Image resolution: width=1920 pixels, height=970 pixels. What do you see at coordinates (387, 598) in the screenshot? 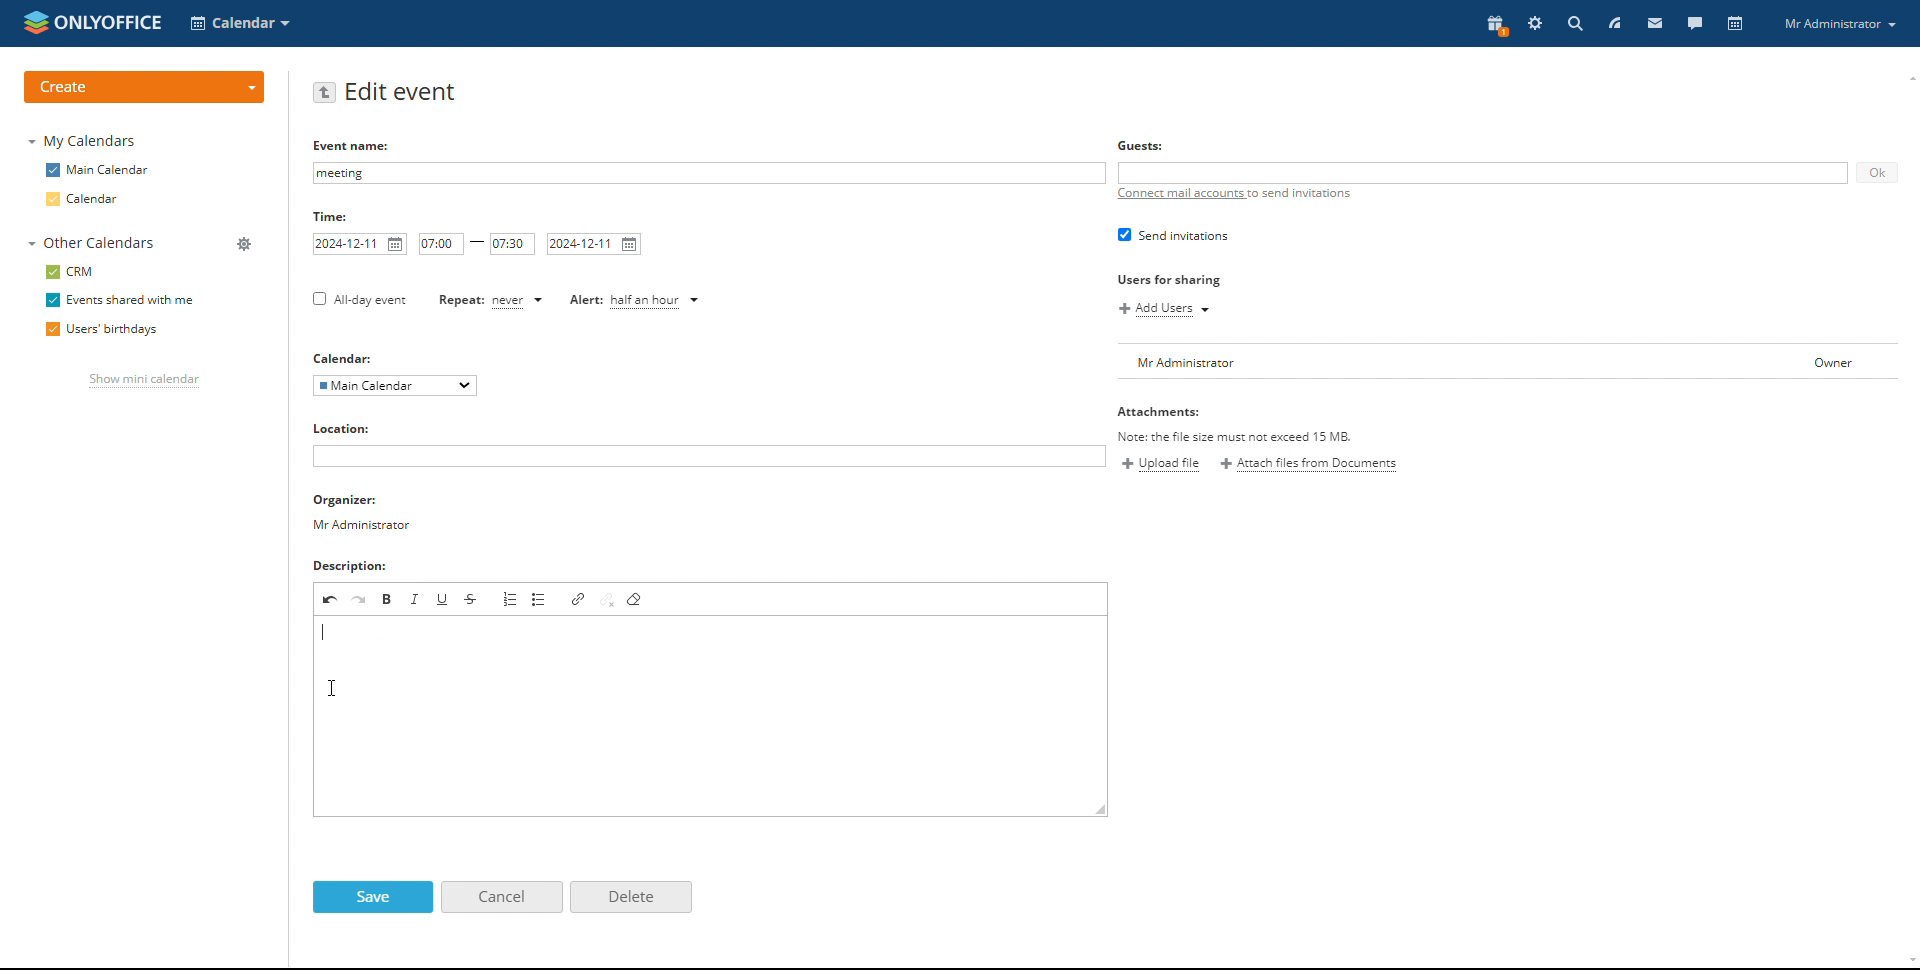
I see `bold` at bounding box center [387, 598].